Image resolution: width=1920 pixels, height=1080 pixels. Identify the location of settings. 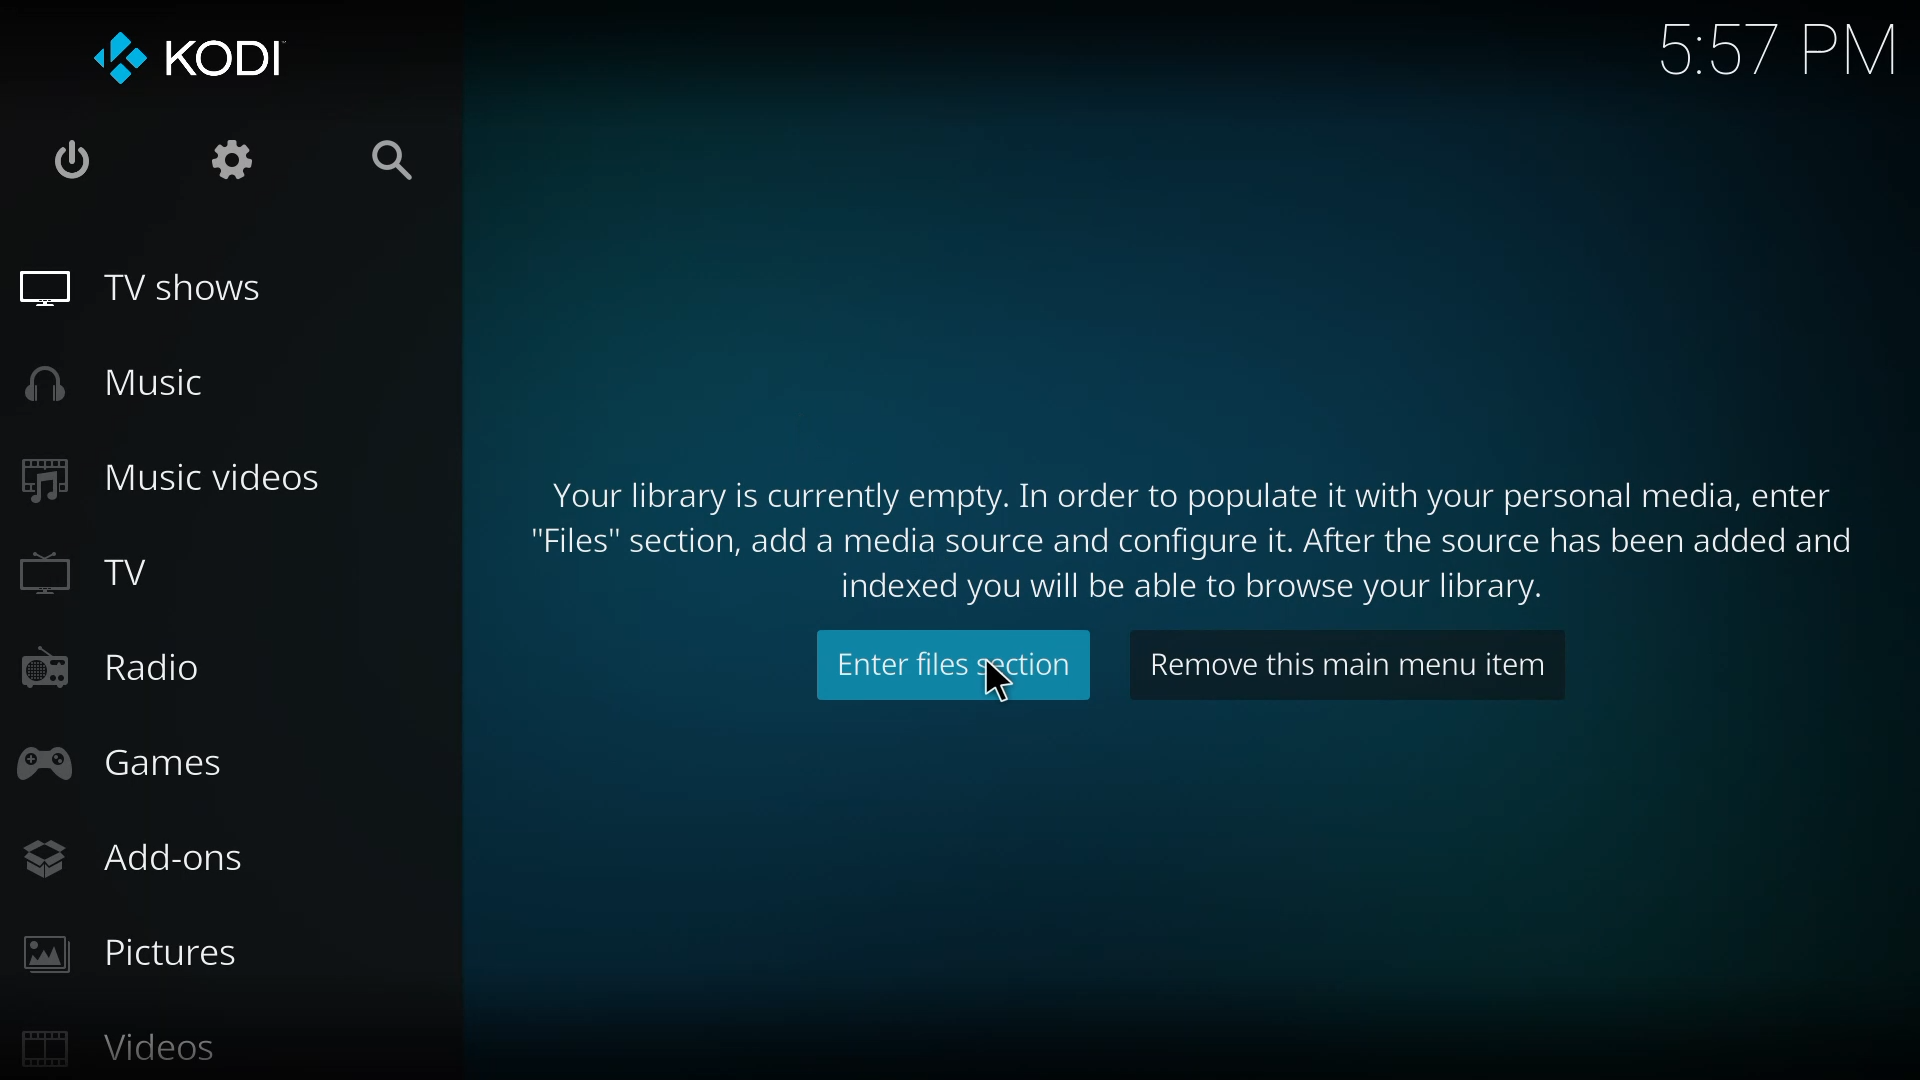
(243, 158).